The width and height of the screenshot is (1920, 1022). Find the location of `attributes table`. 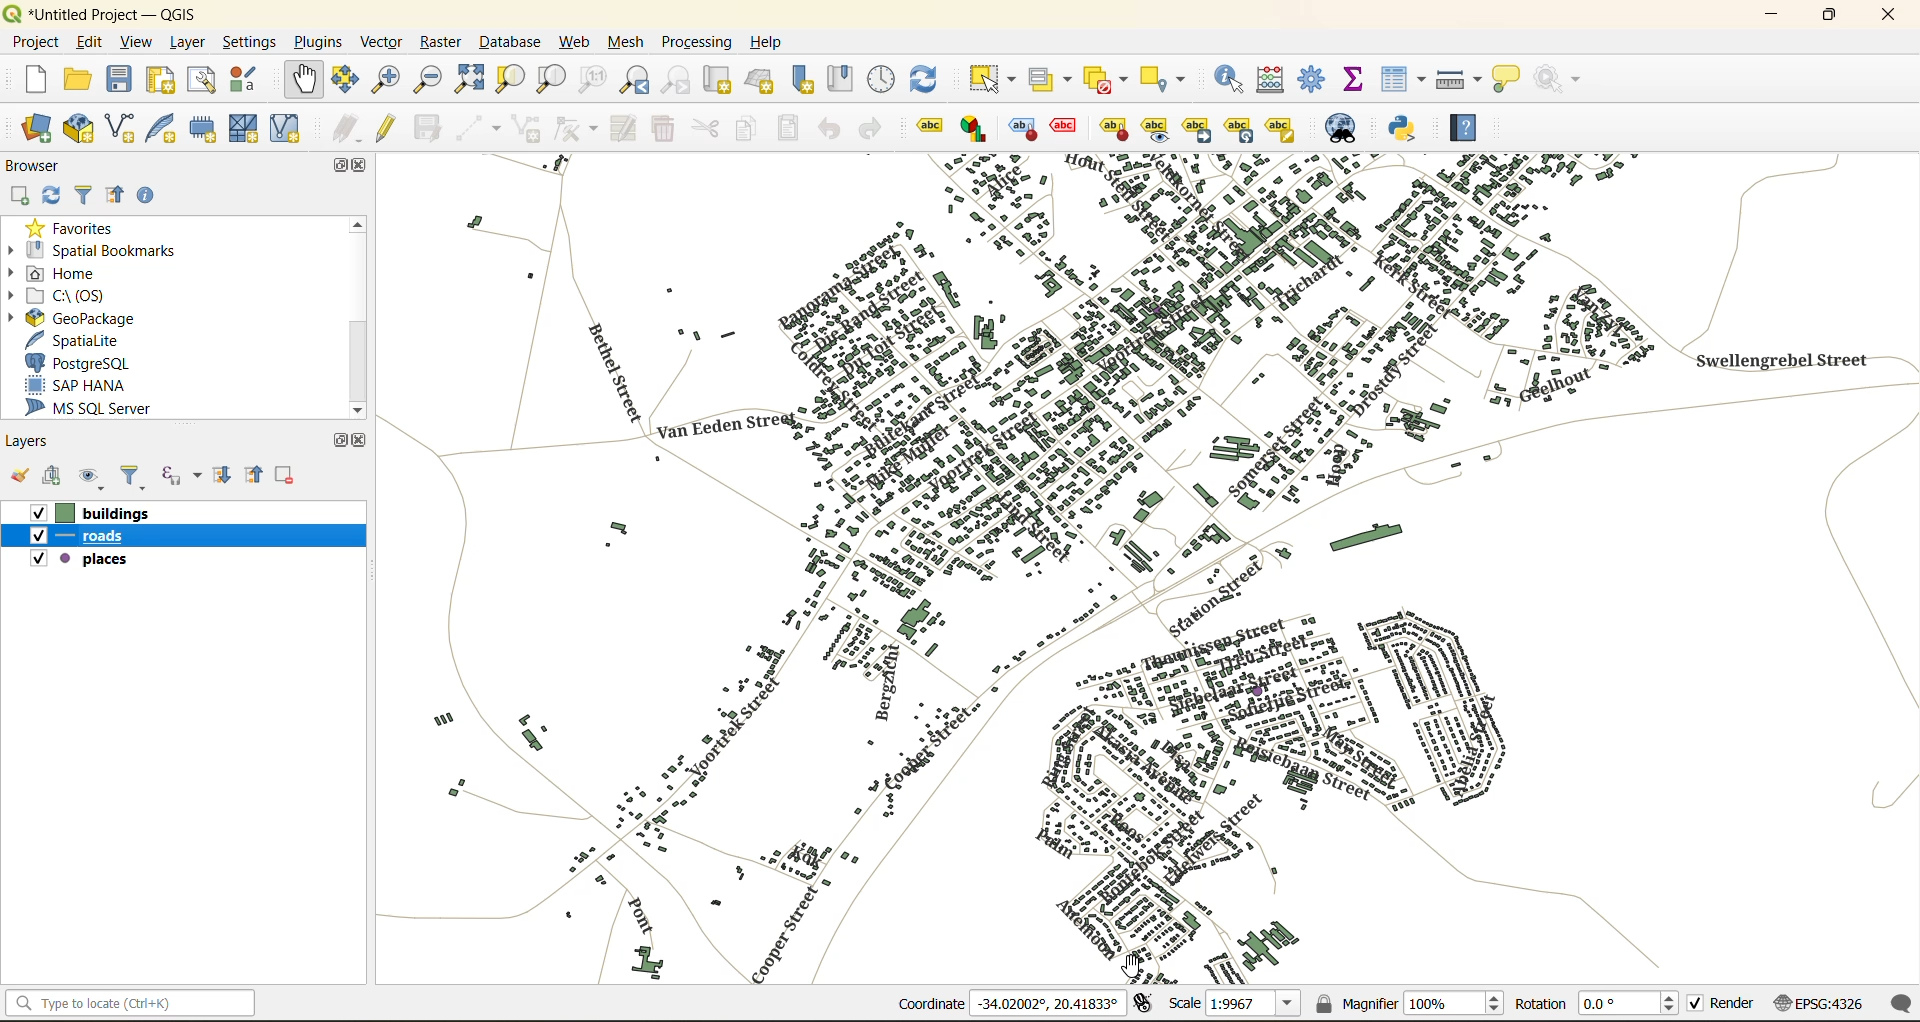

attributes table is located at coordinates (1407, 77).